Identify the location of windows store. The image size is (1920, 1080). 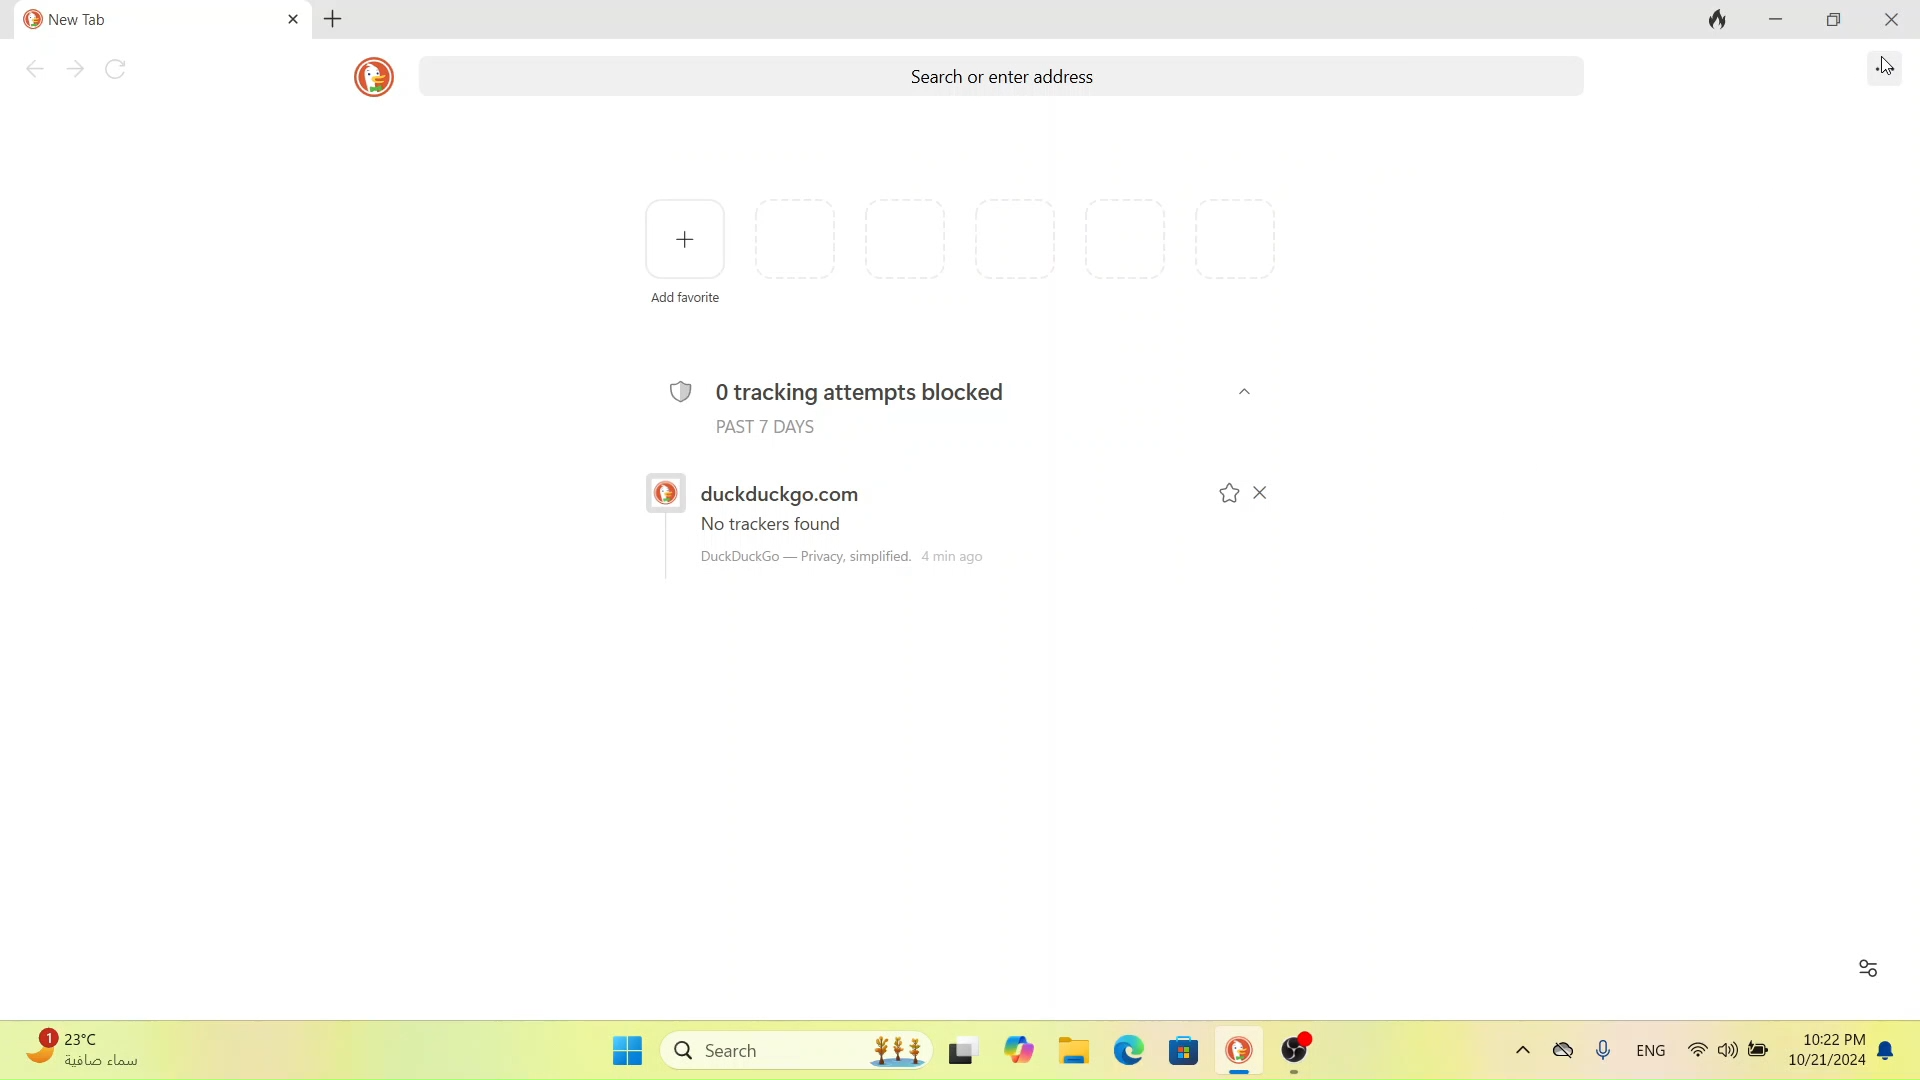
(1183, 1055).